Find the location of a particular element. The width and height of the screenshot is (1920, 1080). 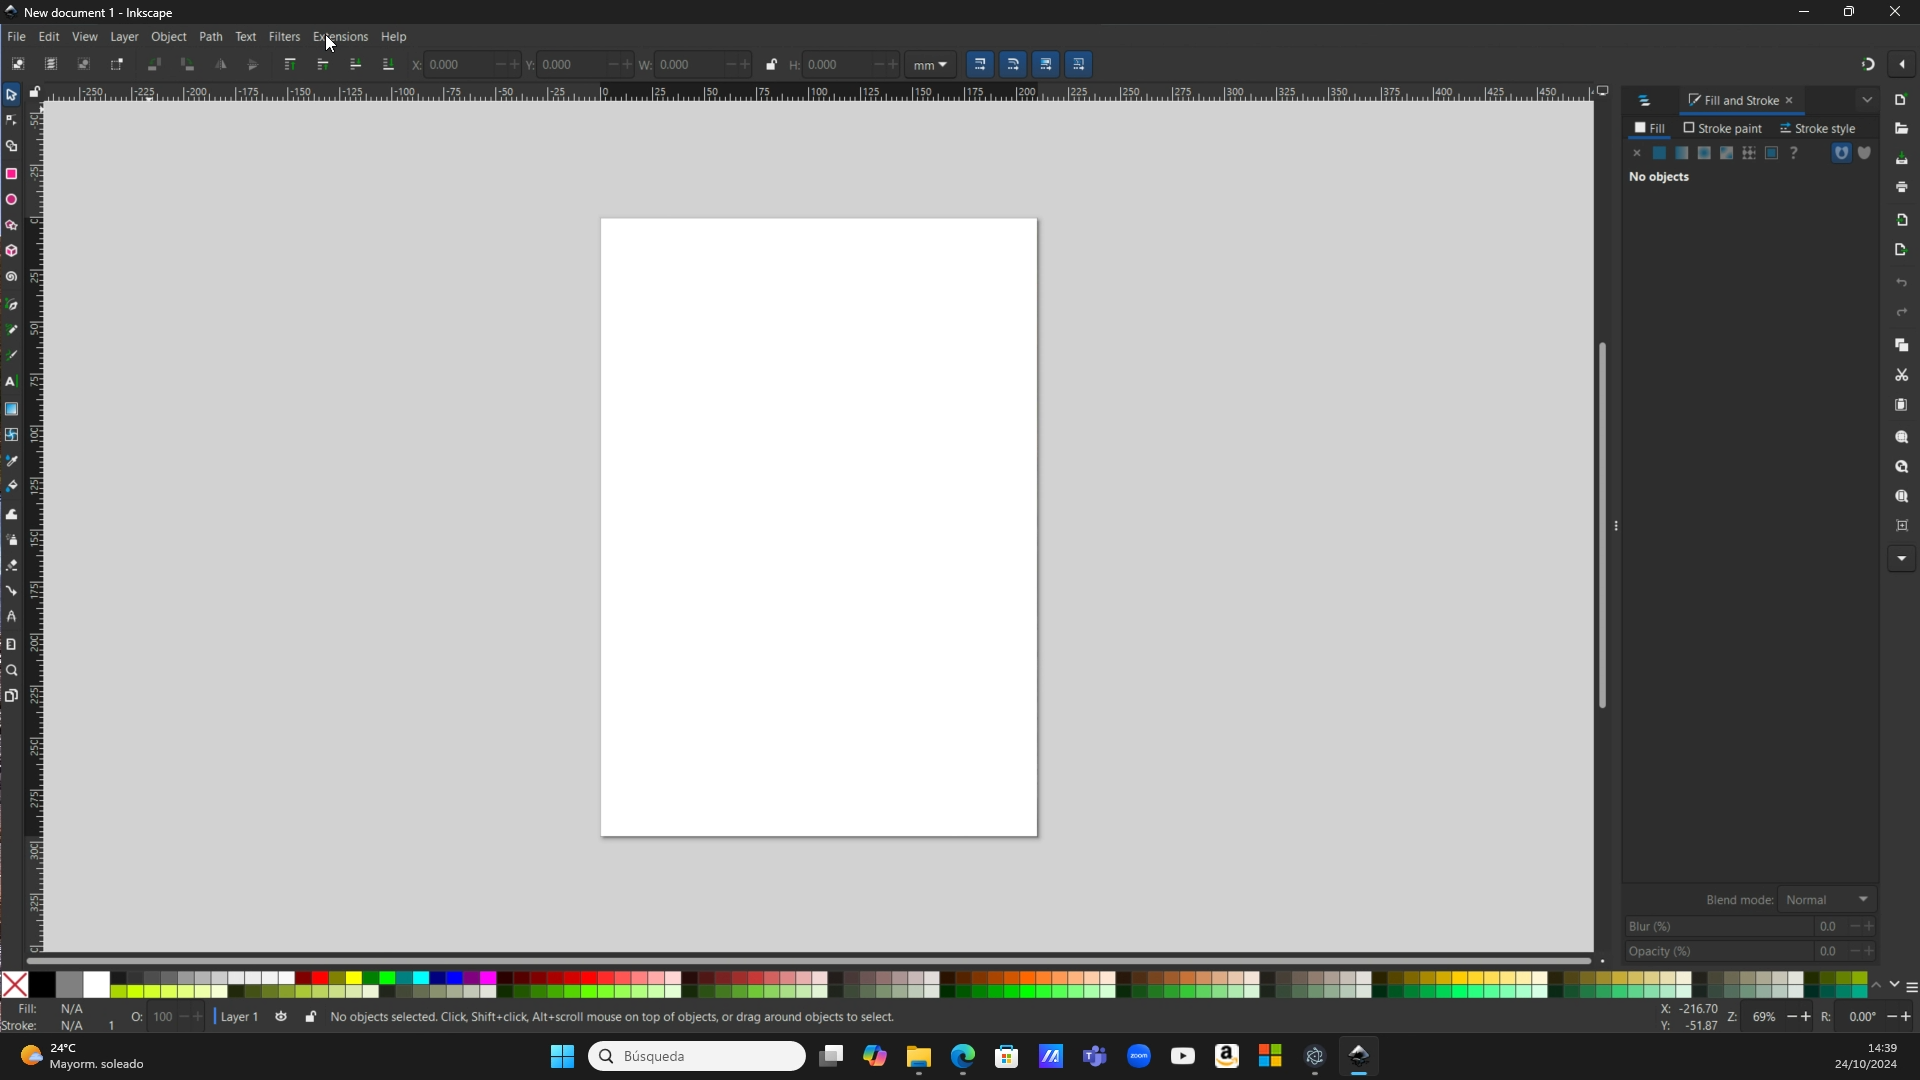

vertical scale is located at coordinates (38, 518).